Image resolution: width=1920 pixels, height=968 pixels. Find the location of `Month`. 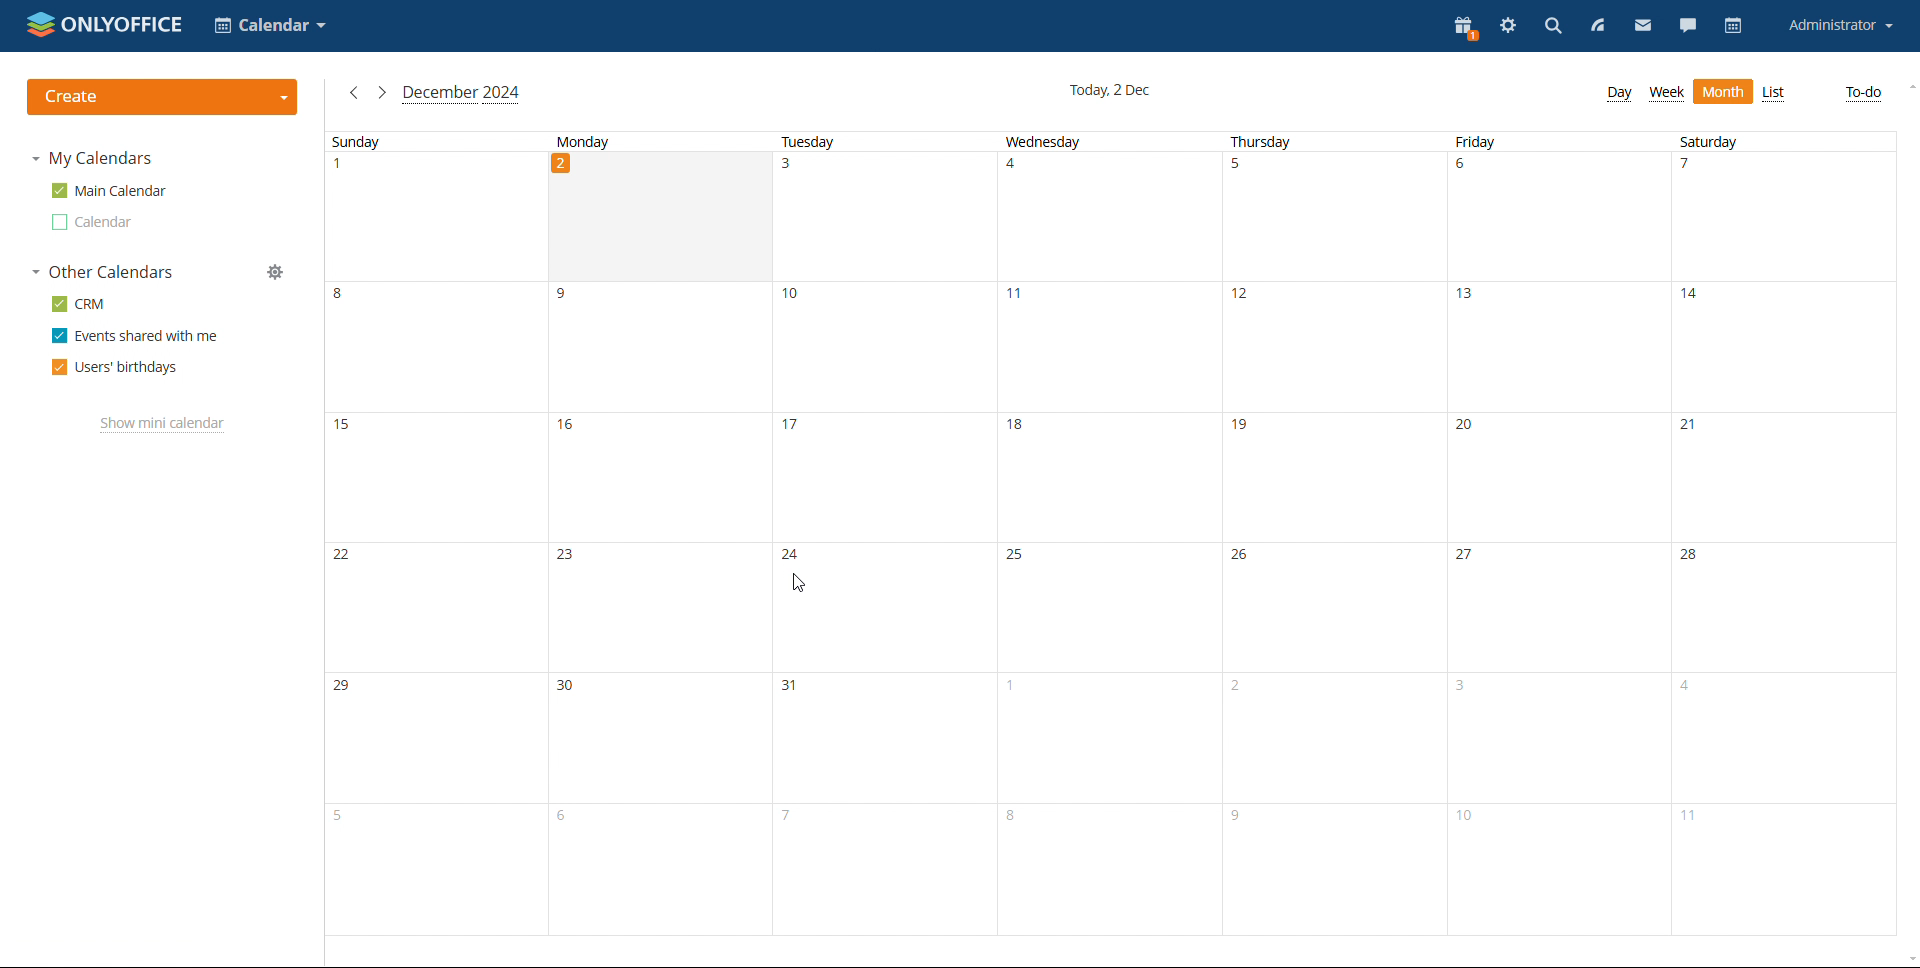

Month is located at coordinates (1724, 93).